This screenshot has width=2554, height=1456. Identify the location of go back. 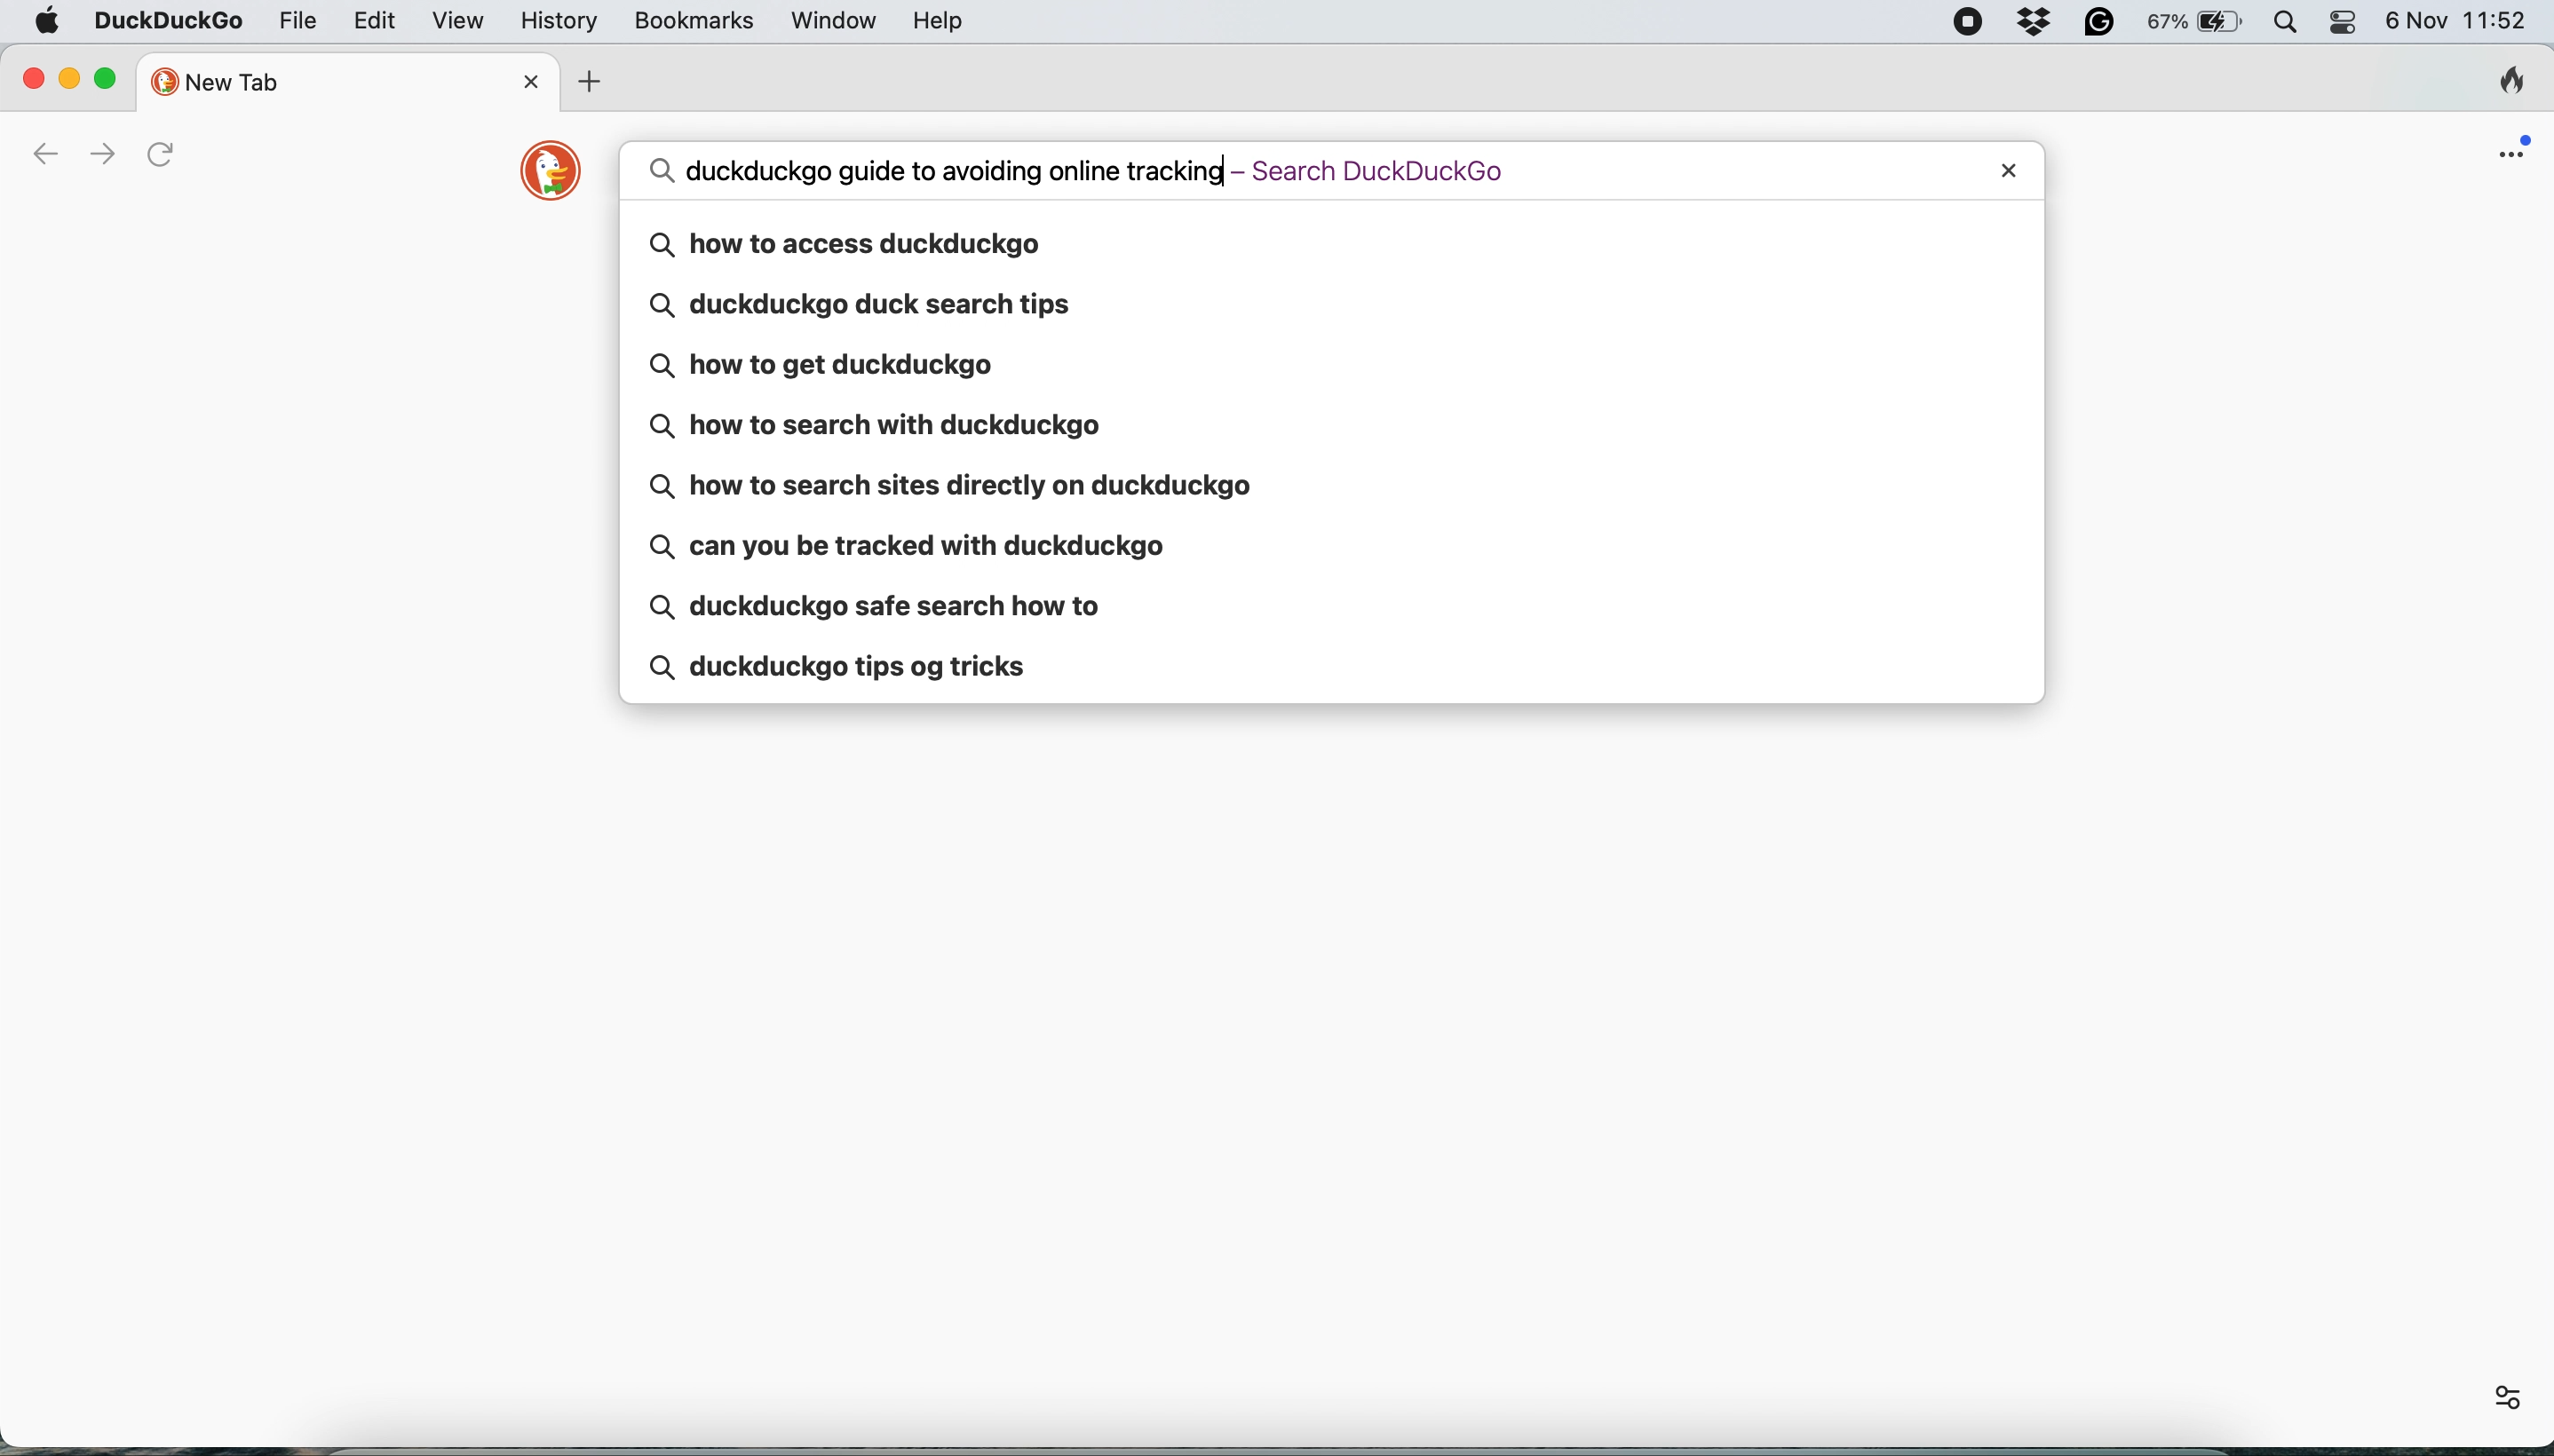
(26, 151).